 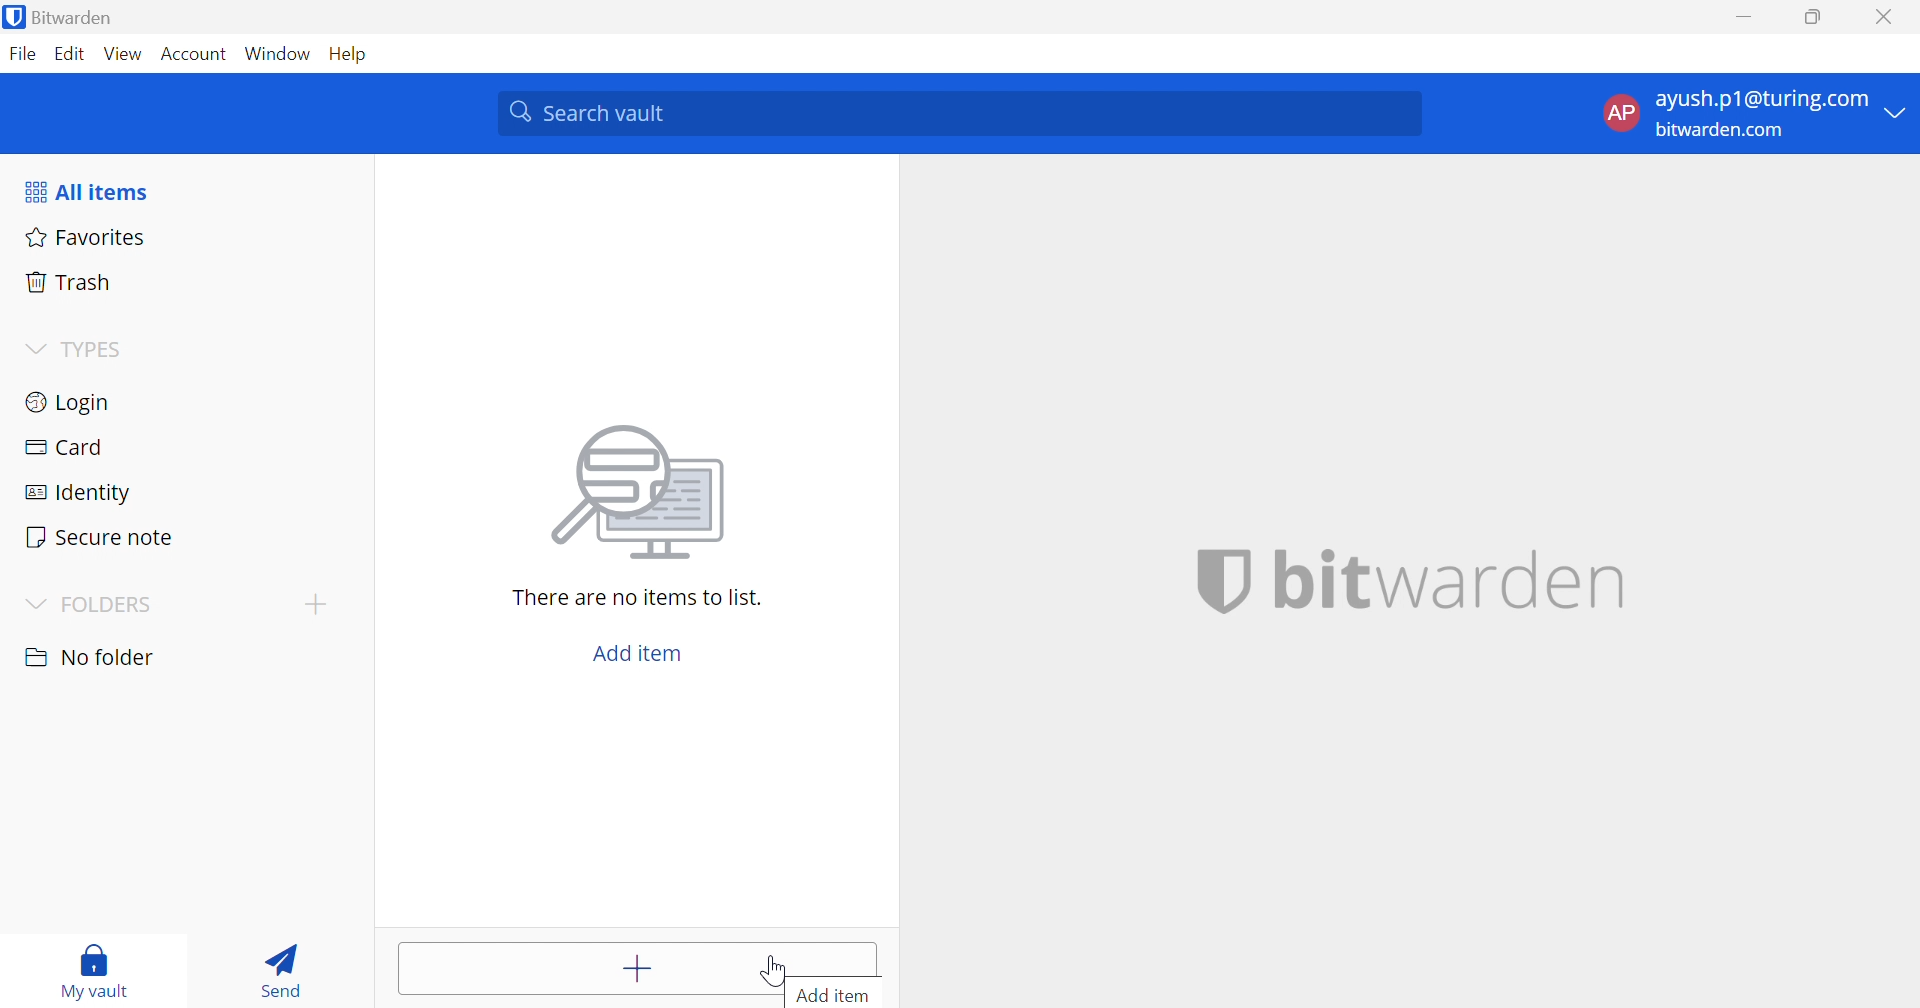 What do you see at coordinates (637, 600) in the screenshot?
I see `There are no items to list.` at bounding box center [637, 600].